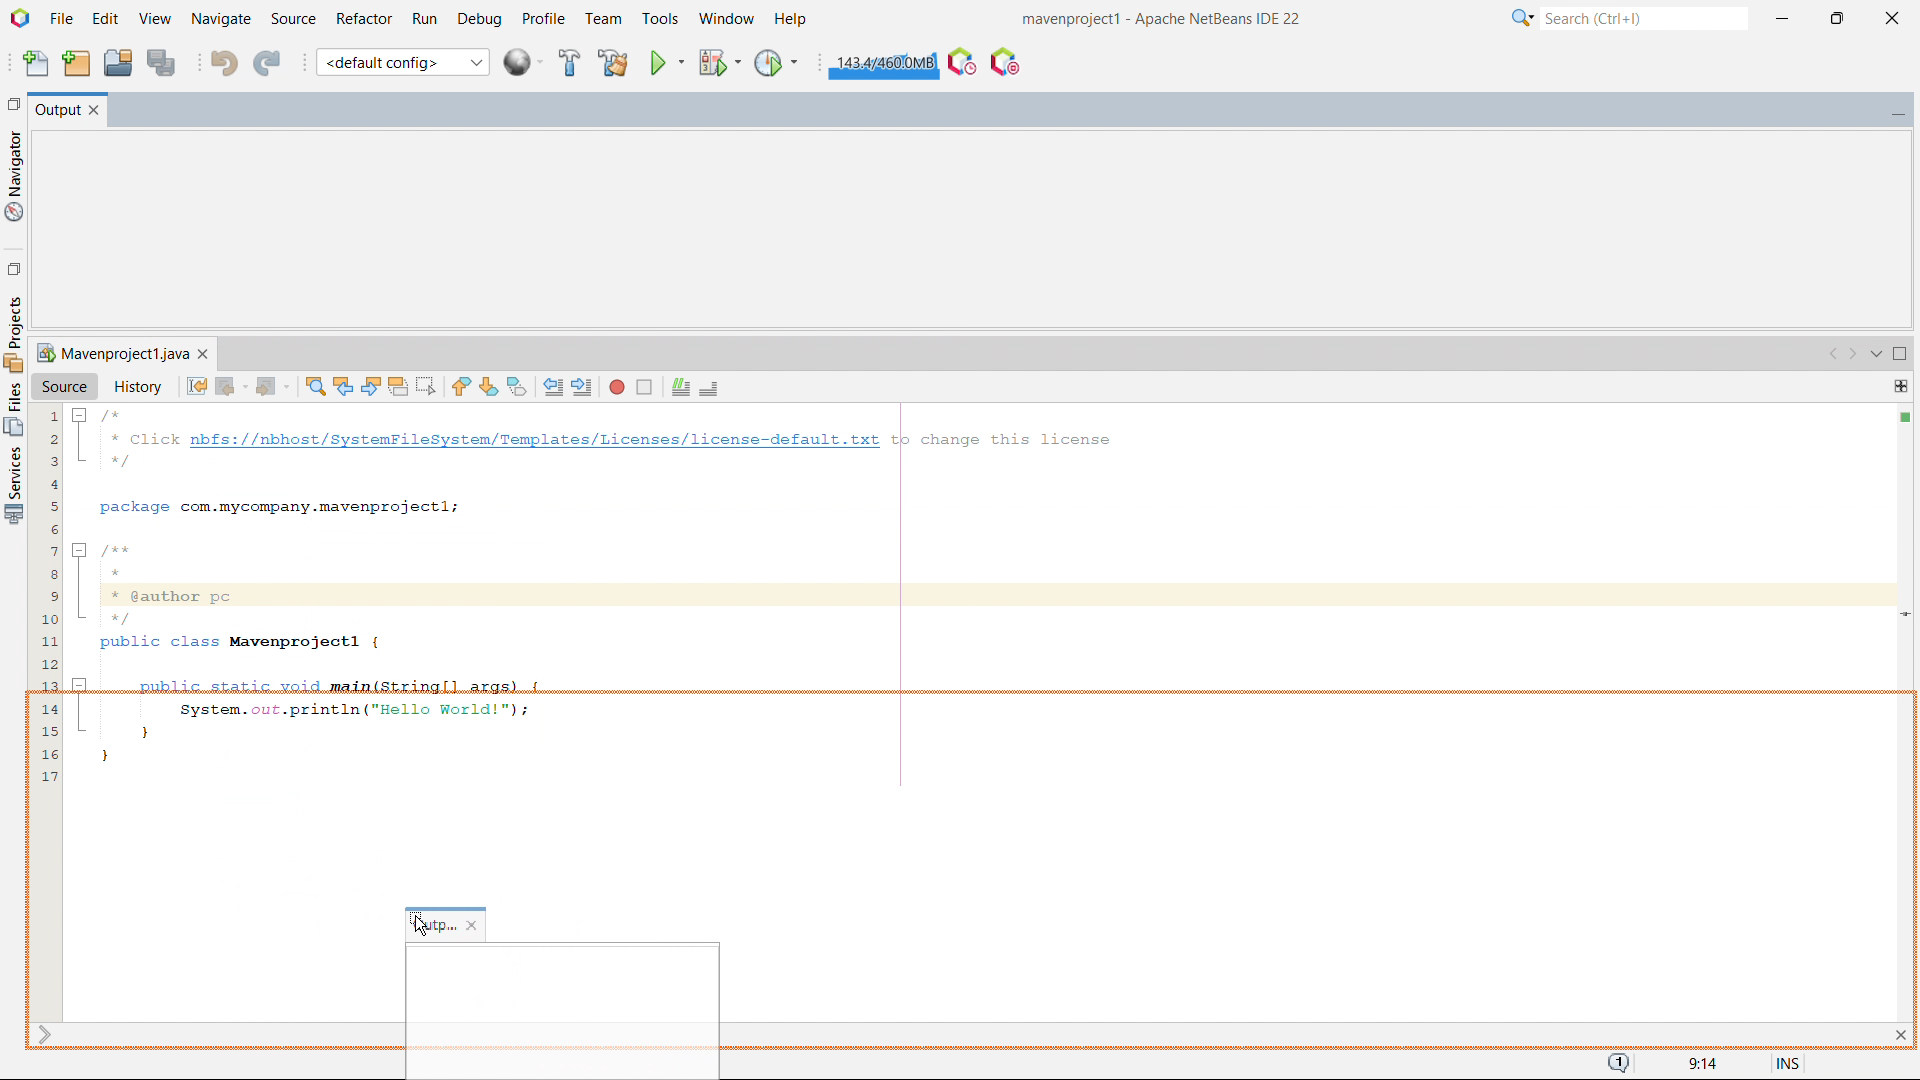 The image size is (1920, 1080). What do you see at coordinates (554, 386) in the screenshot?
I see `shift line left` at bounding box center [554, 386].